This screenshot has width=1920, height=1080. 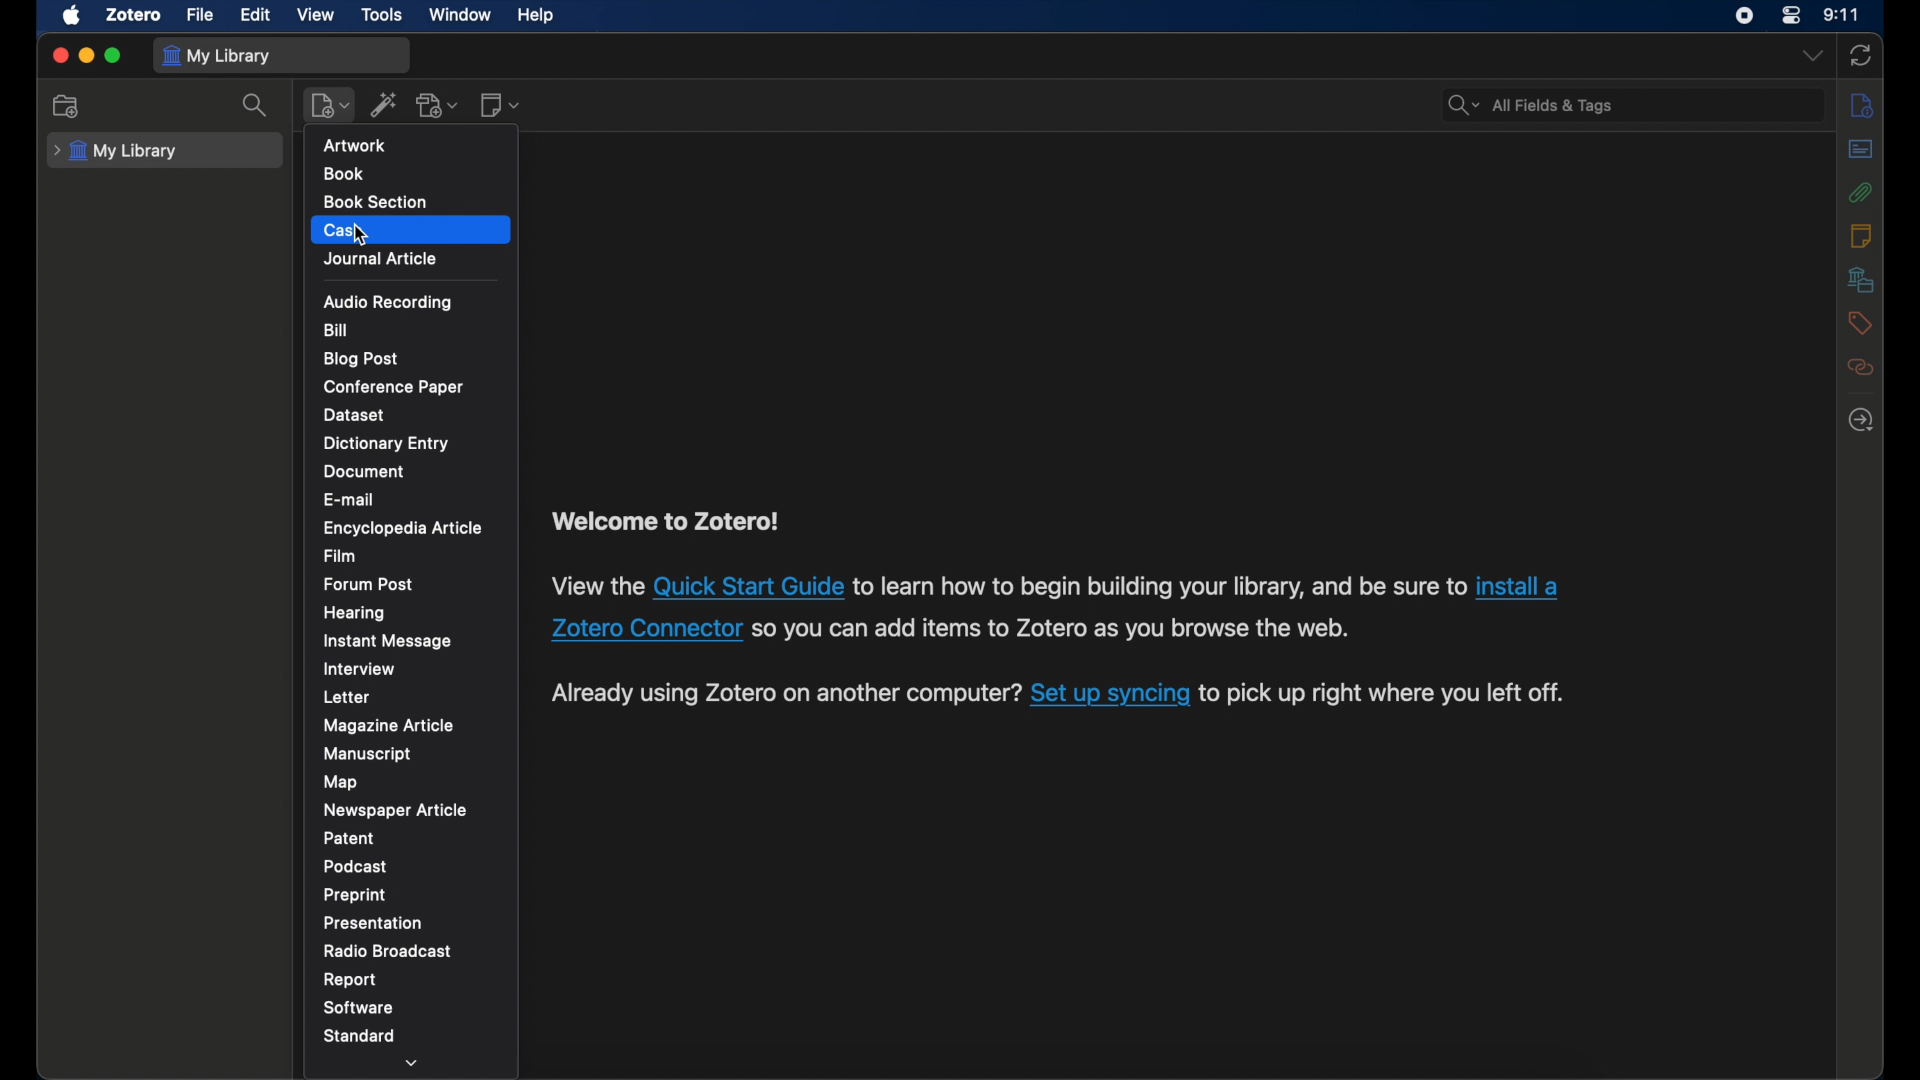 What do you see at coordinates (342, 173) in the screenshot?
I see `book` at bounding box center [342, 173].